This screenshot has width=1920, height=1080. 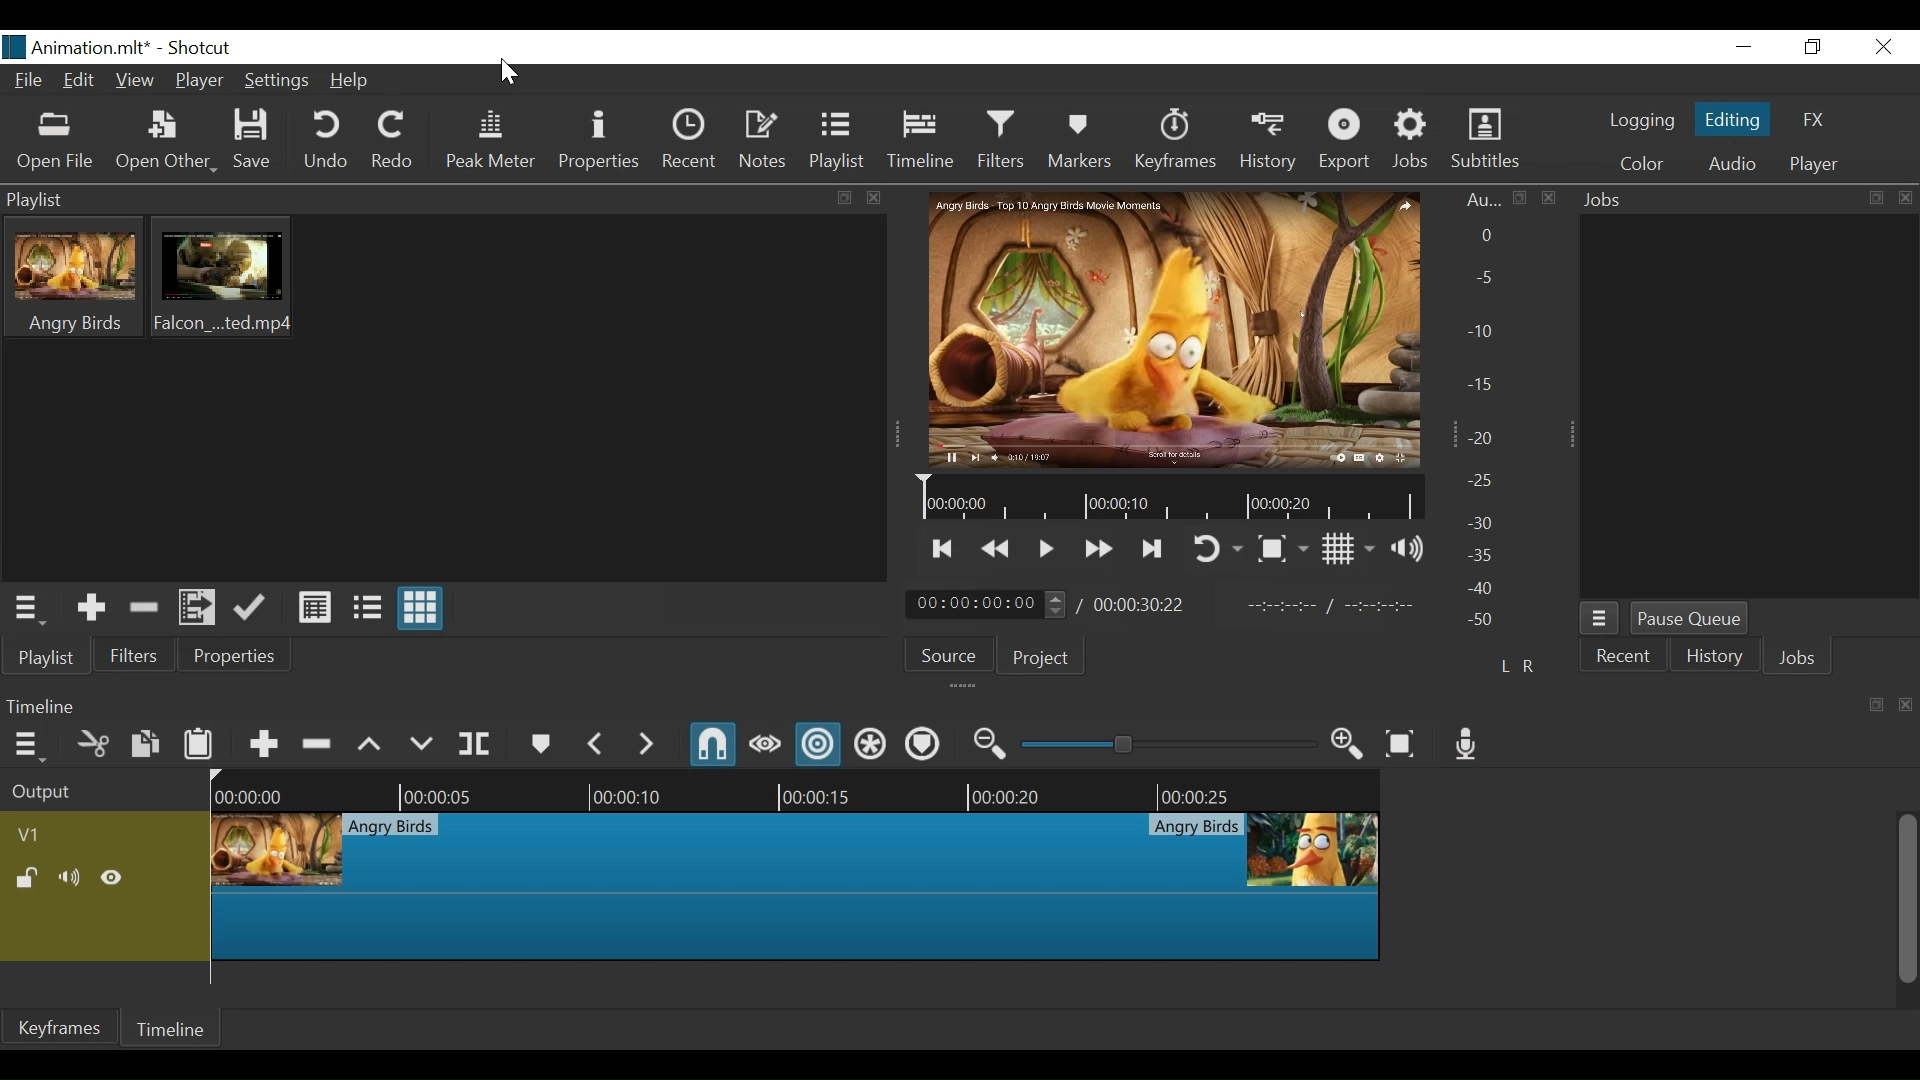 What do you see at coordinates (1601, 620) in the screenshot?
I see `Jobs Menu` at bounding box center [1601, 620].